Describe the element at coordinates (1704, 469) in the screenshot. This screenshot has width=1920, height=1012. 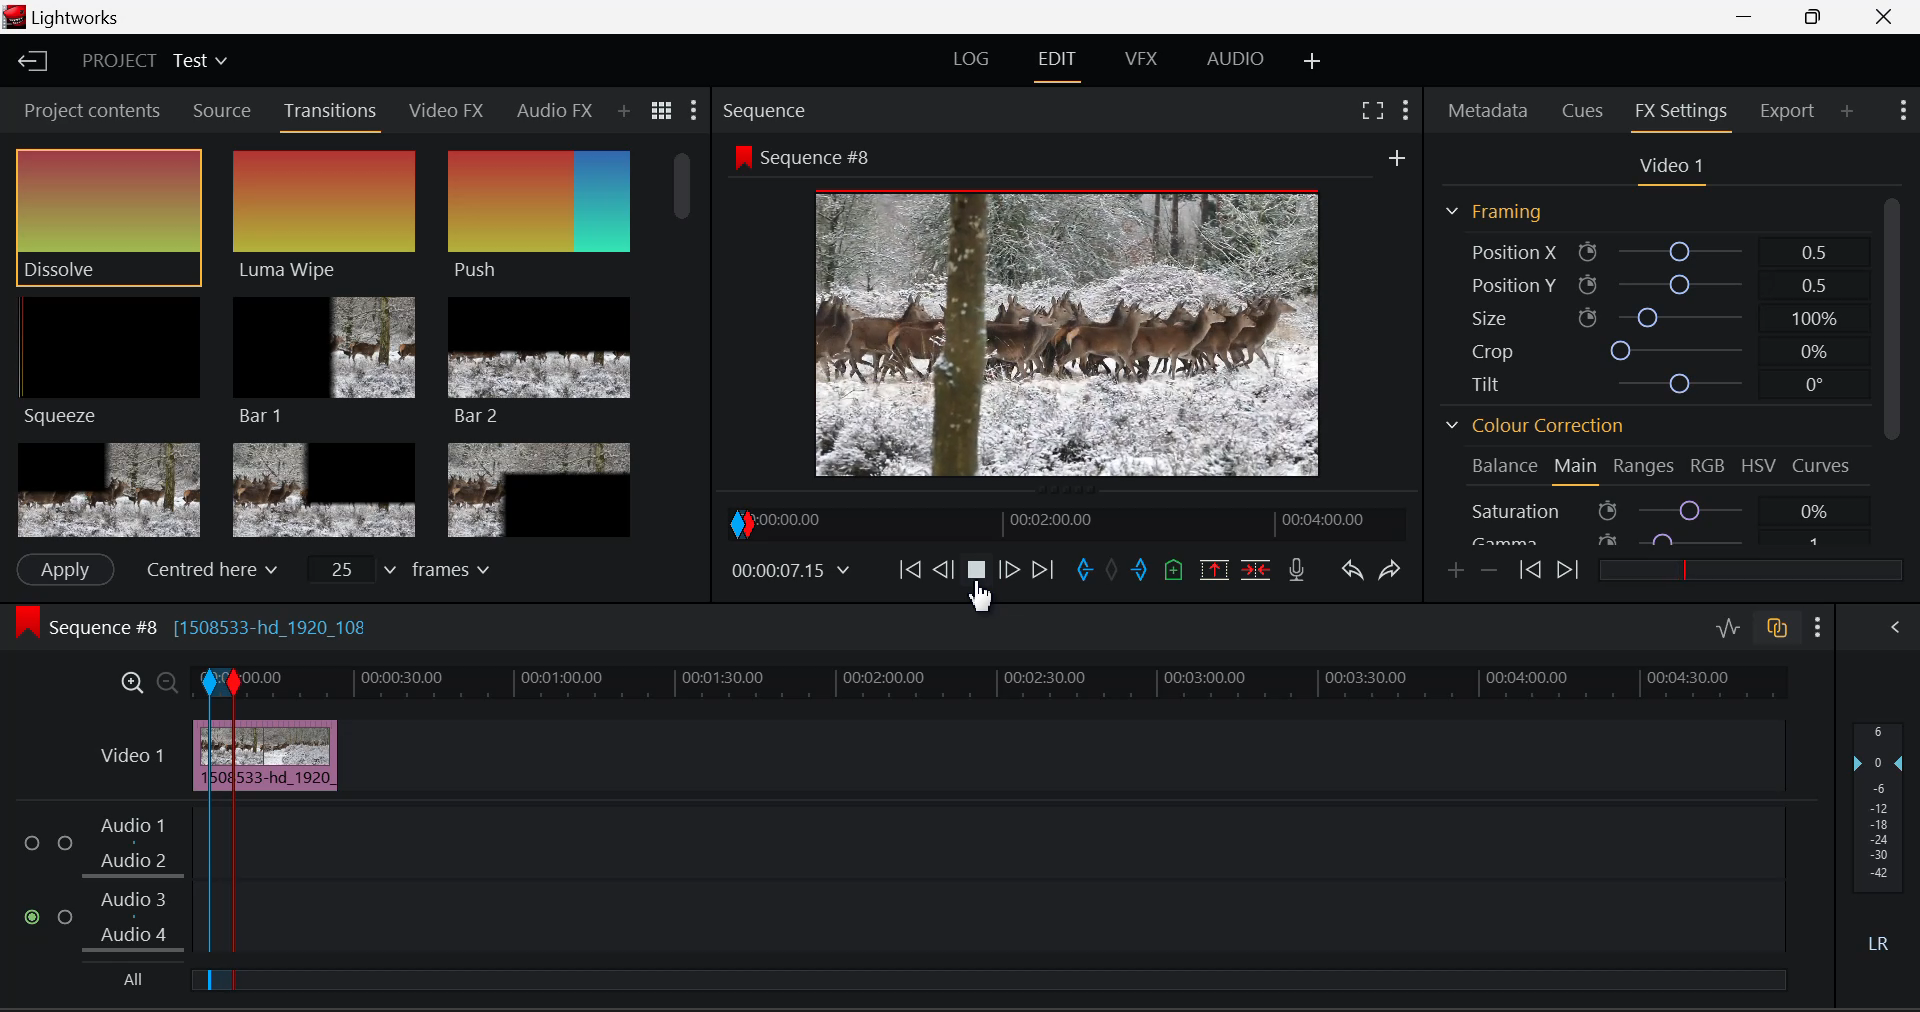
I see `RGB` at that location.